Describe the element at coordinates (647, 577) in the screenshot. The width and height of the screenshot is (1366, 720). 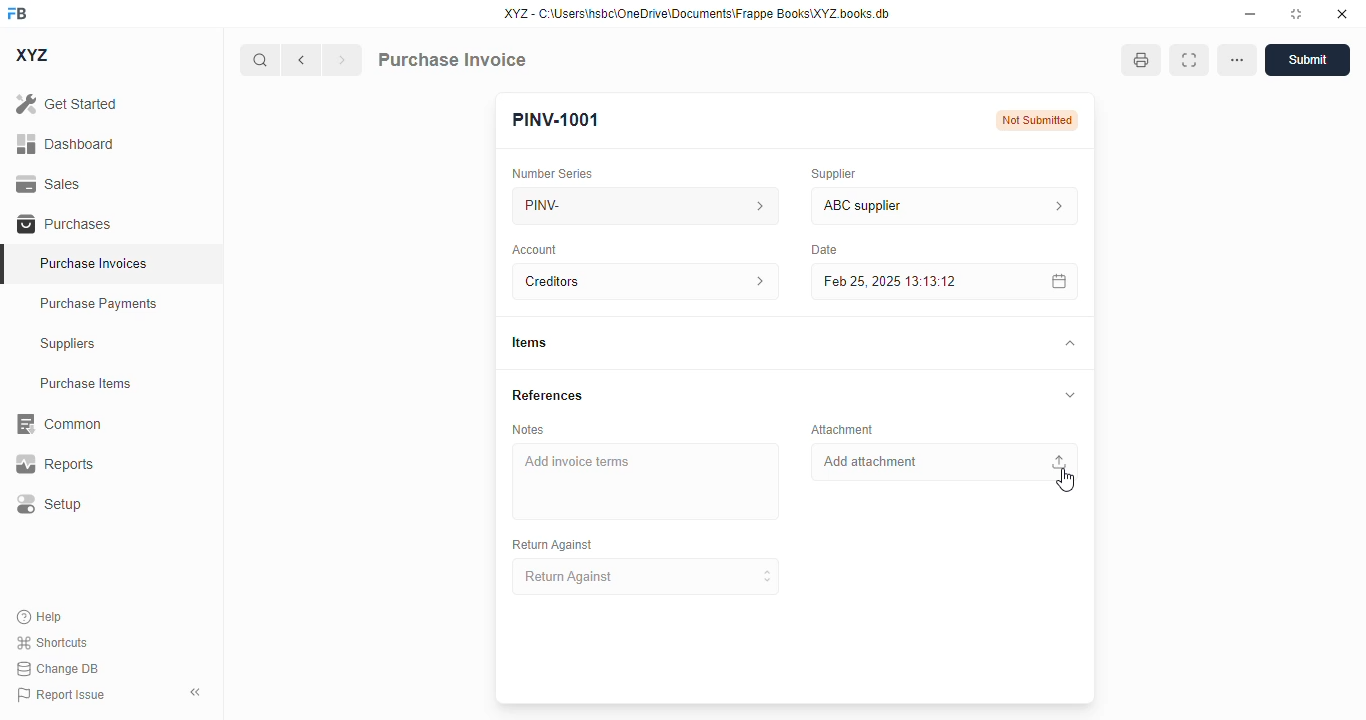
I see `return against` at that location.